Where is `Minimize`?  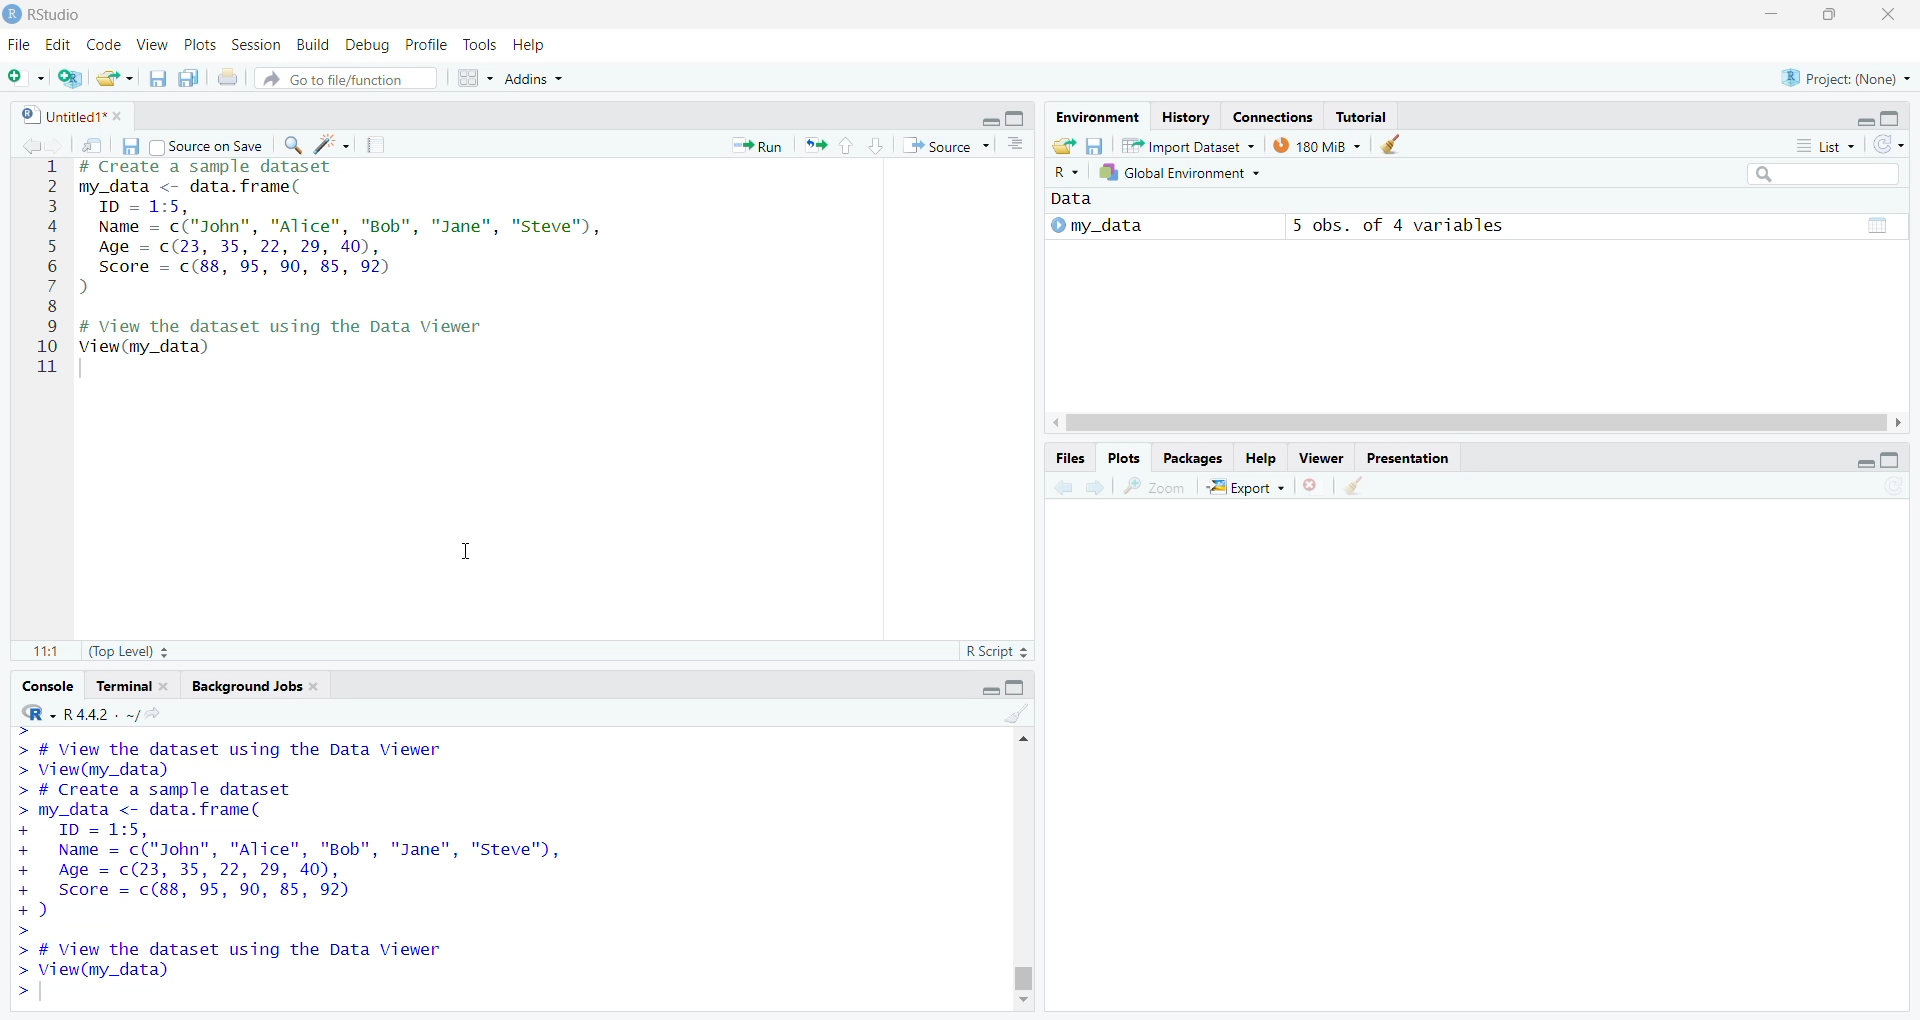
Minimize is located at coordinates (990, 122).